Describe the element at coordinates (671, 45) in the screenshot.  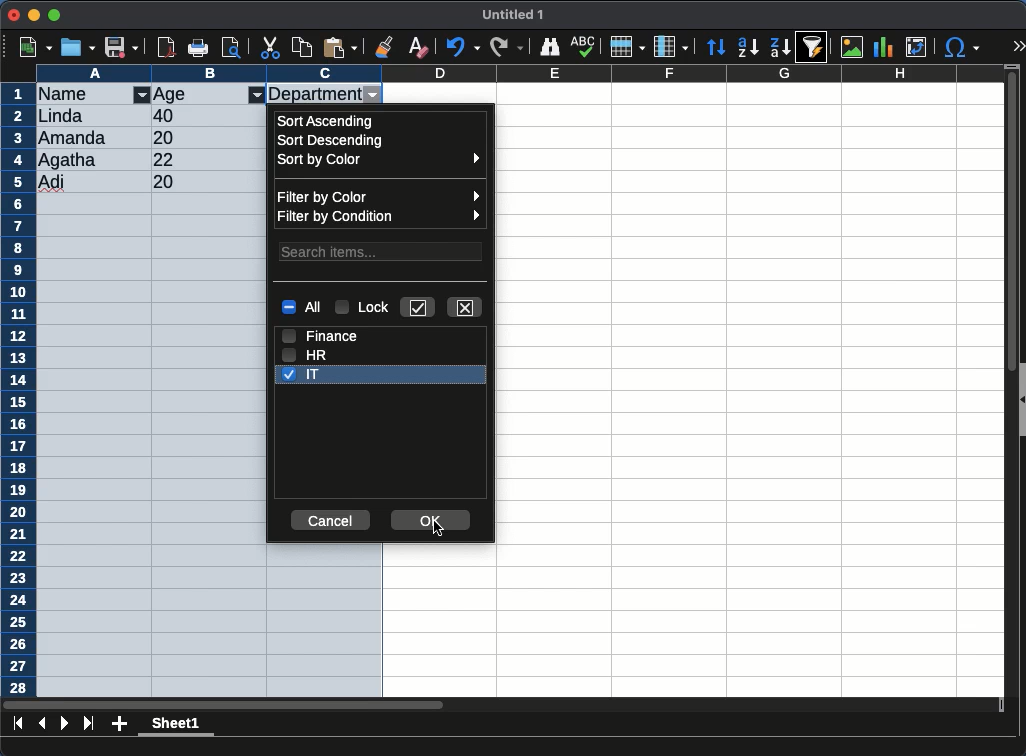
I see `columns` at that location.